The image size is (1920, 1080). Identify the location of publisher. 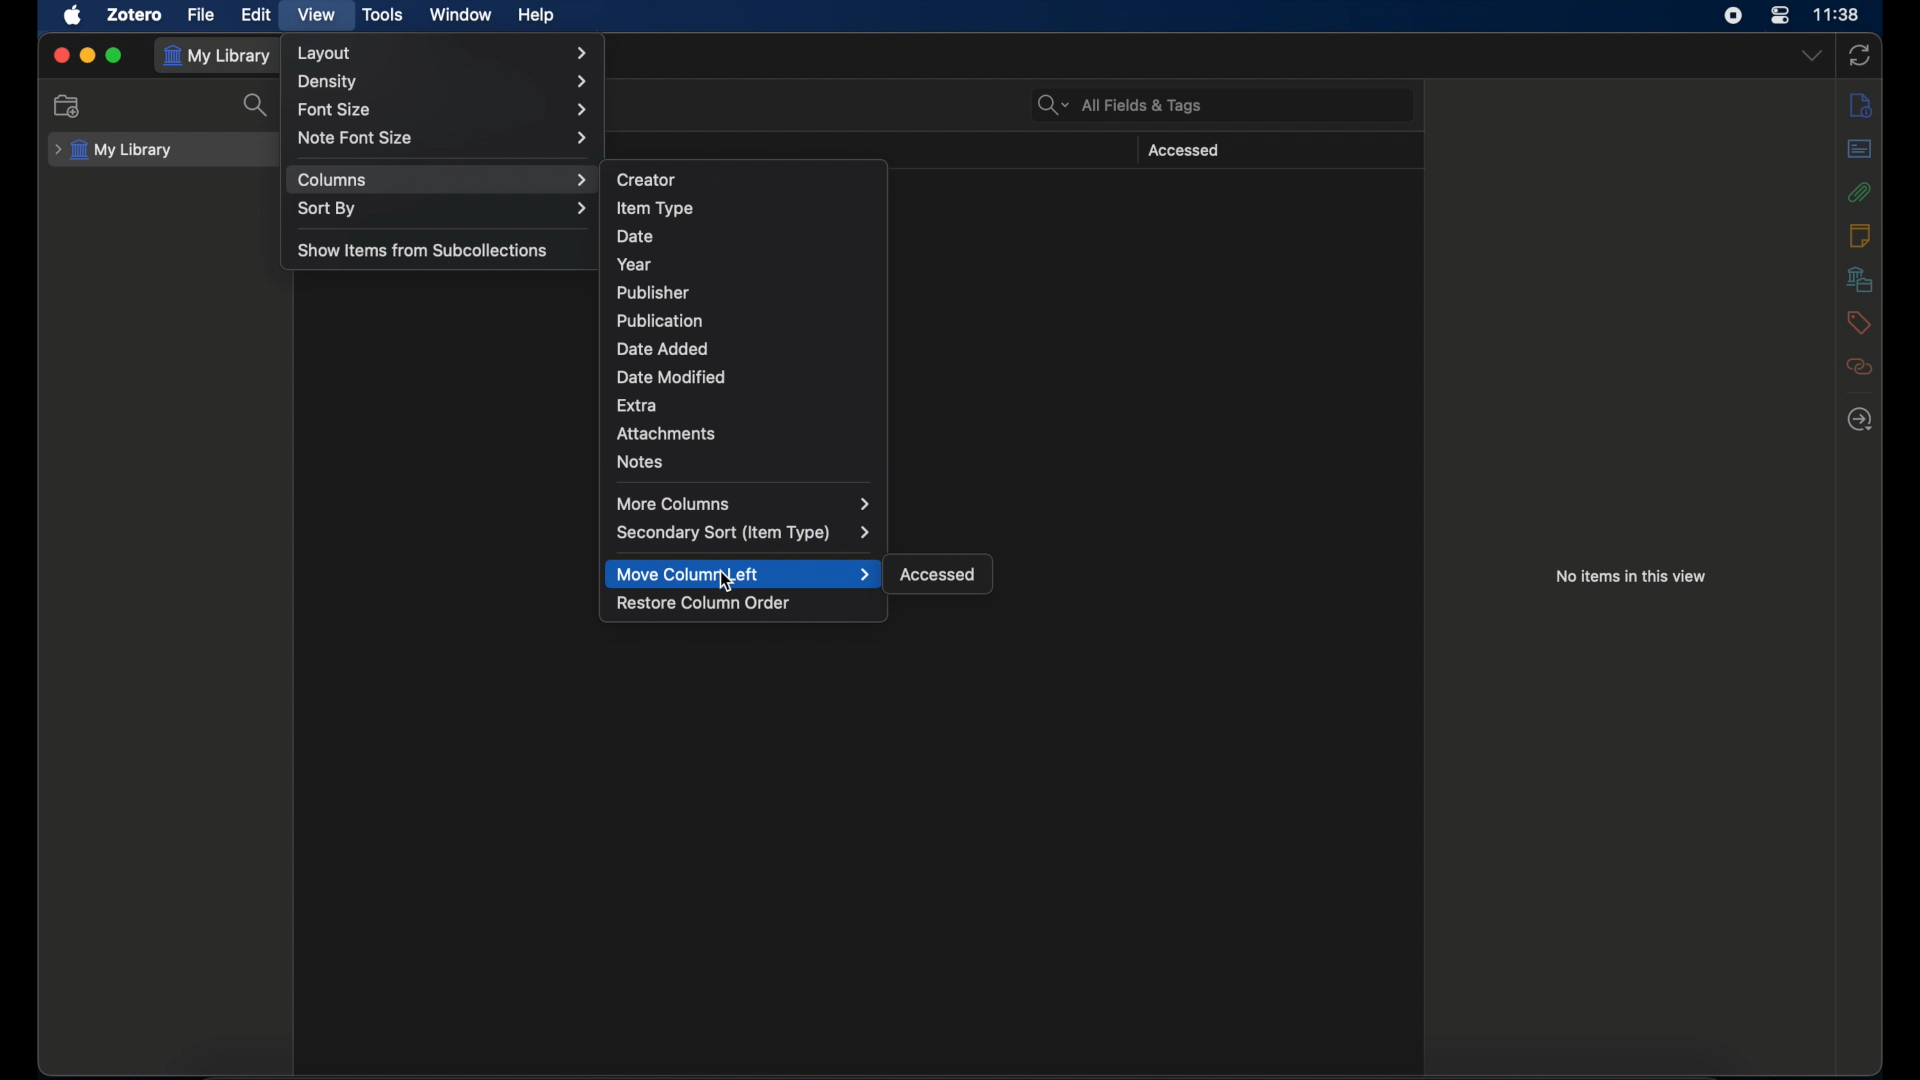
(650, 293).